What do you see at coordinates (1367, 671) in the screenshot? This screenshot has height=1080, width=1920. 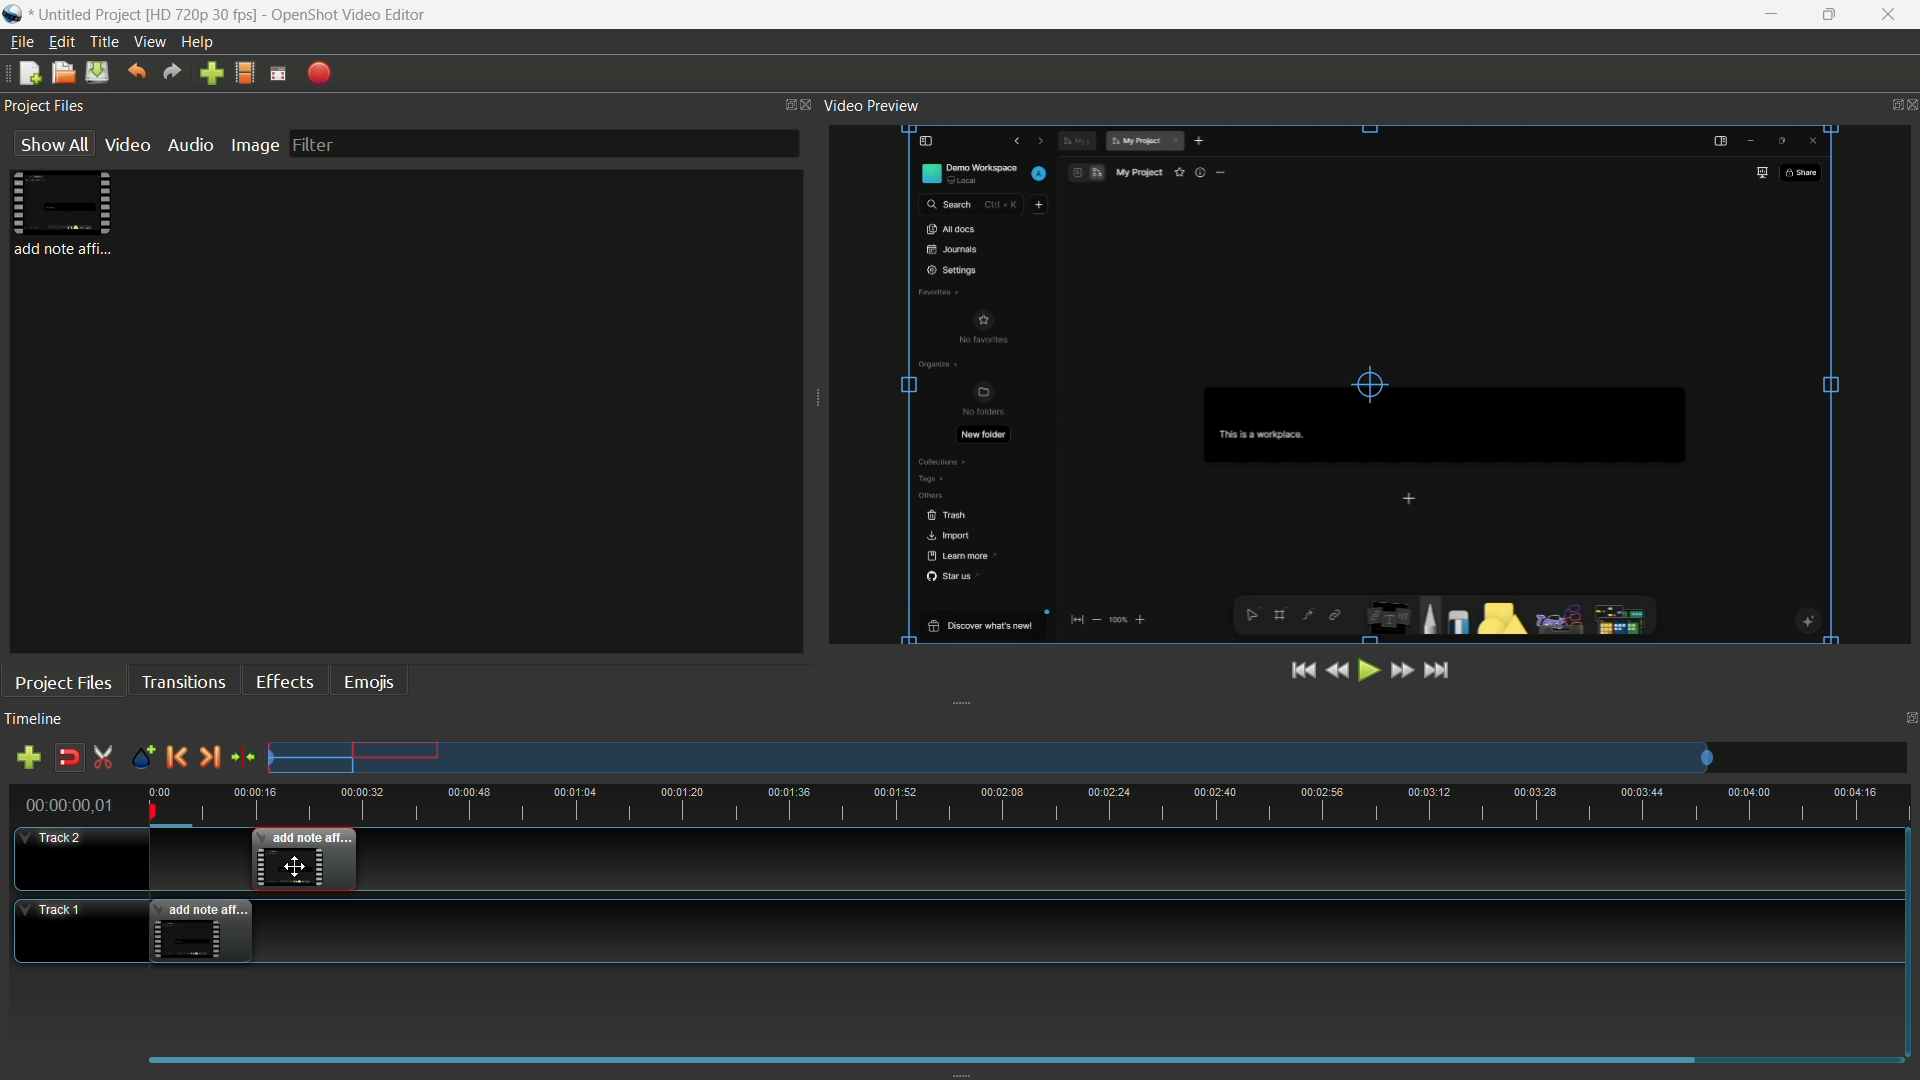 I see `play or pause` at bounding box center [1367, 671].